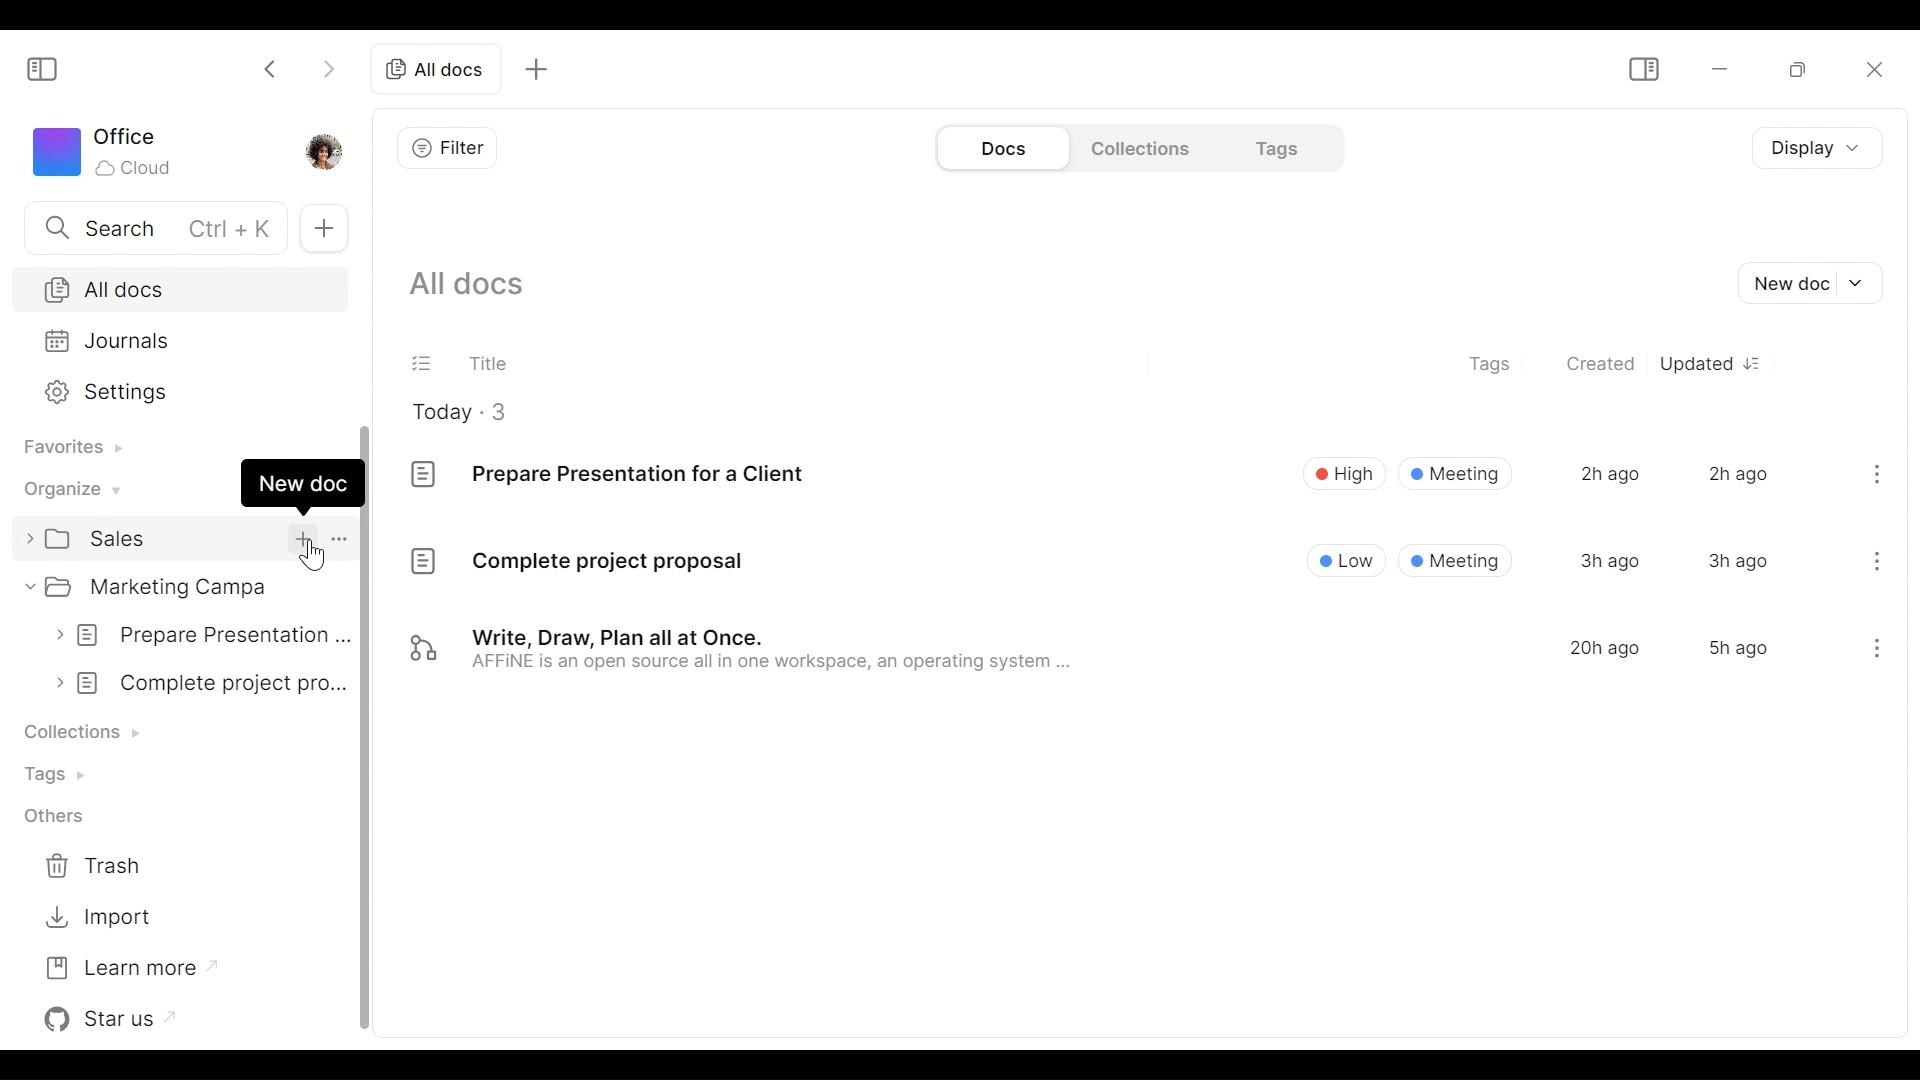 The width and height of the screenshot is (1920, 1080). I want to click on Close, so click(1875, 72).